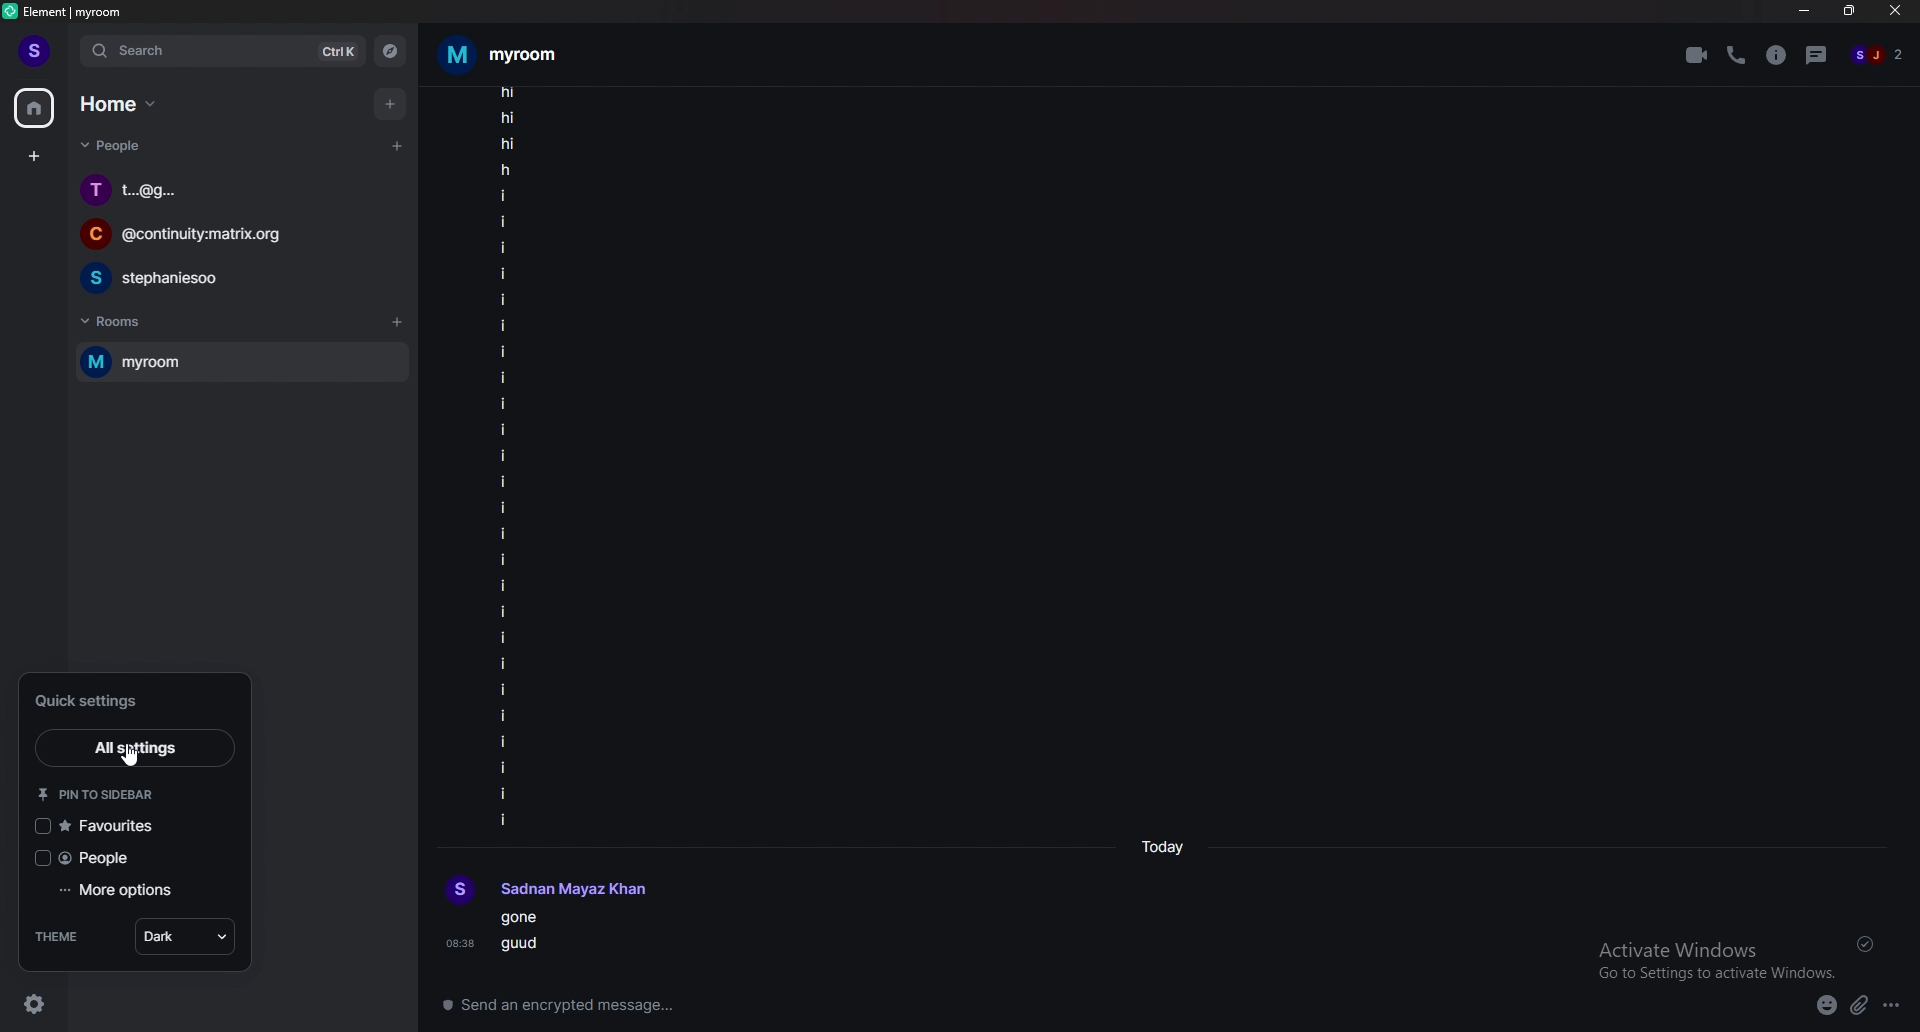 The width and height of the screenshot is (1920, 1032). I want to click on settings, so click(38, 1003).